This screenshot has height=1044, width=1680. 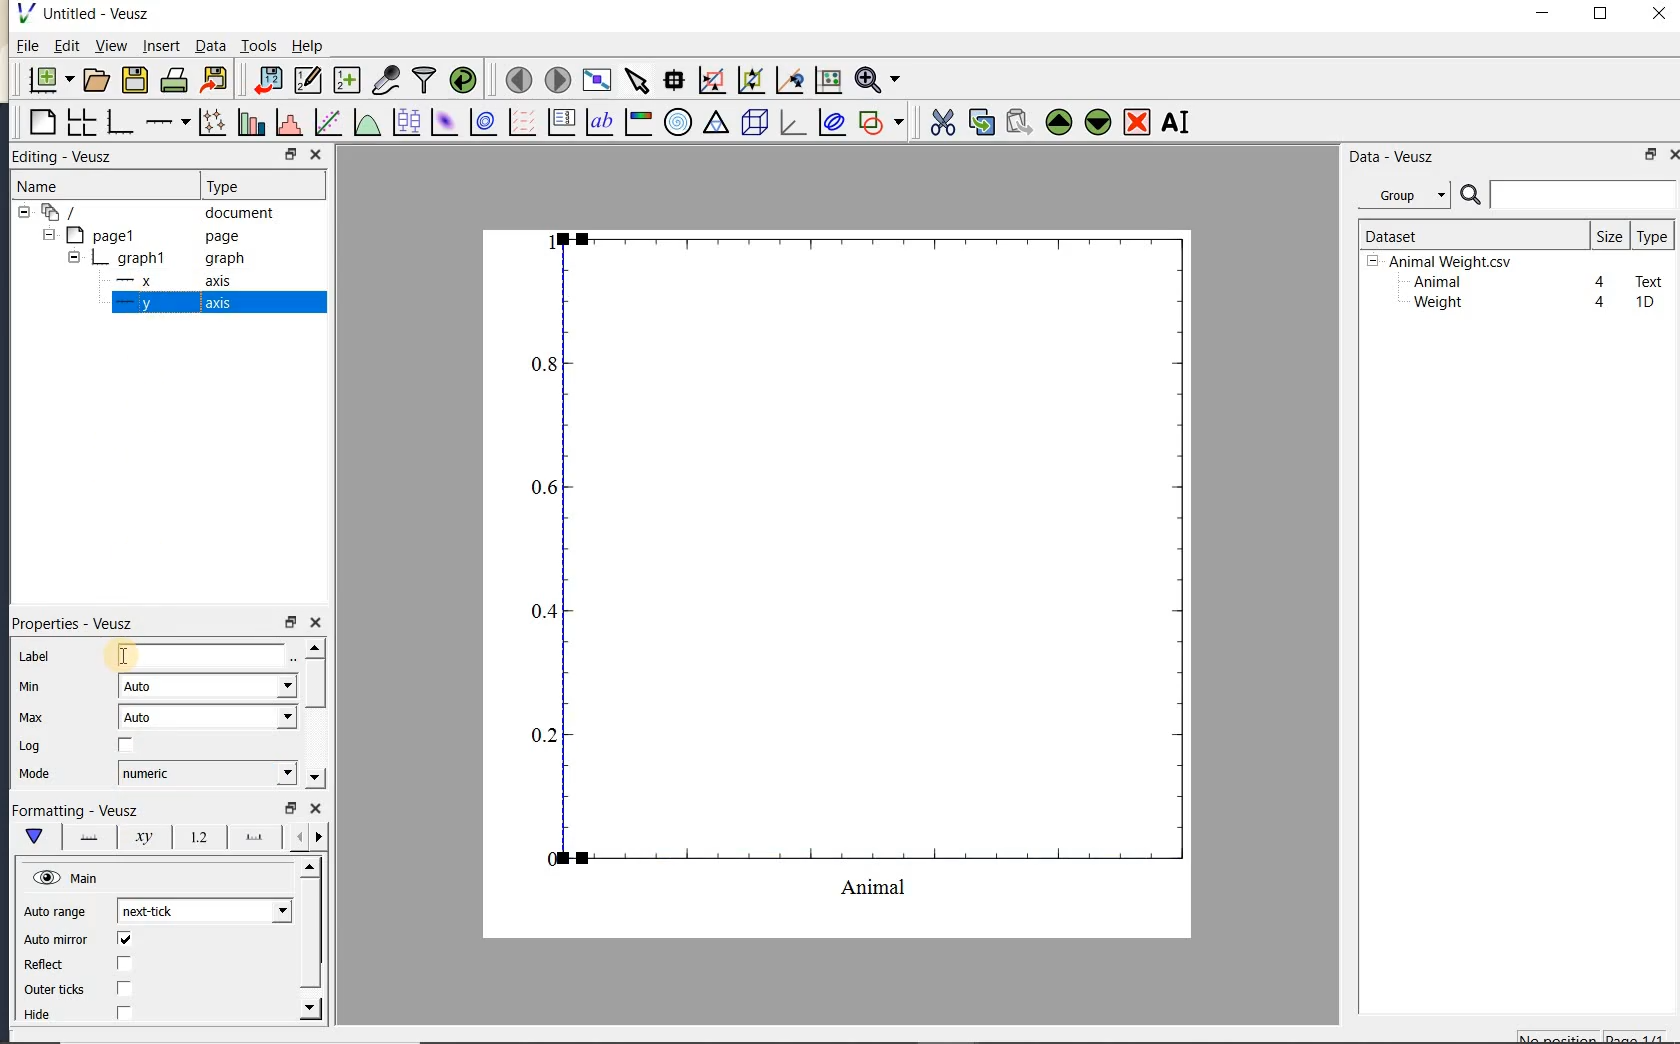 I want to click on open a document, so click(x=94, y=80).